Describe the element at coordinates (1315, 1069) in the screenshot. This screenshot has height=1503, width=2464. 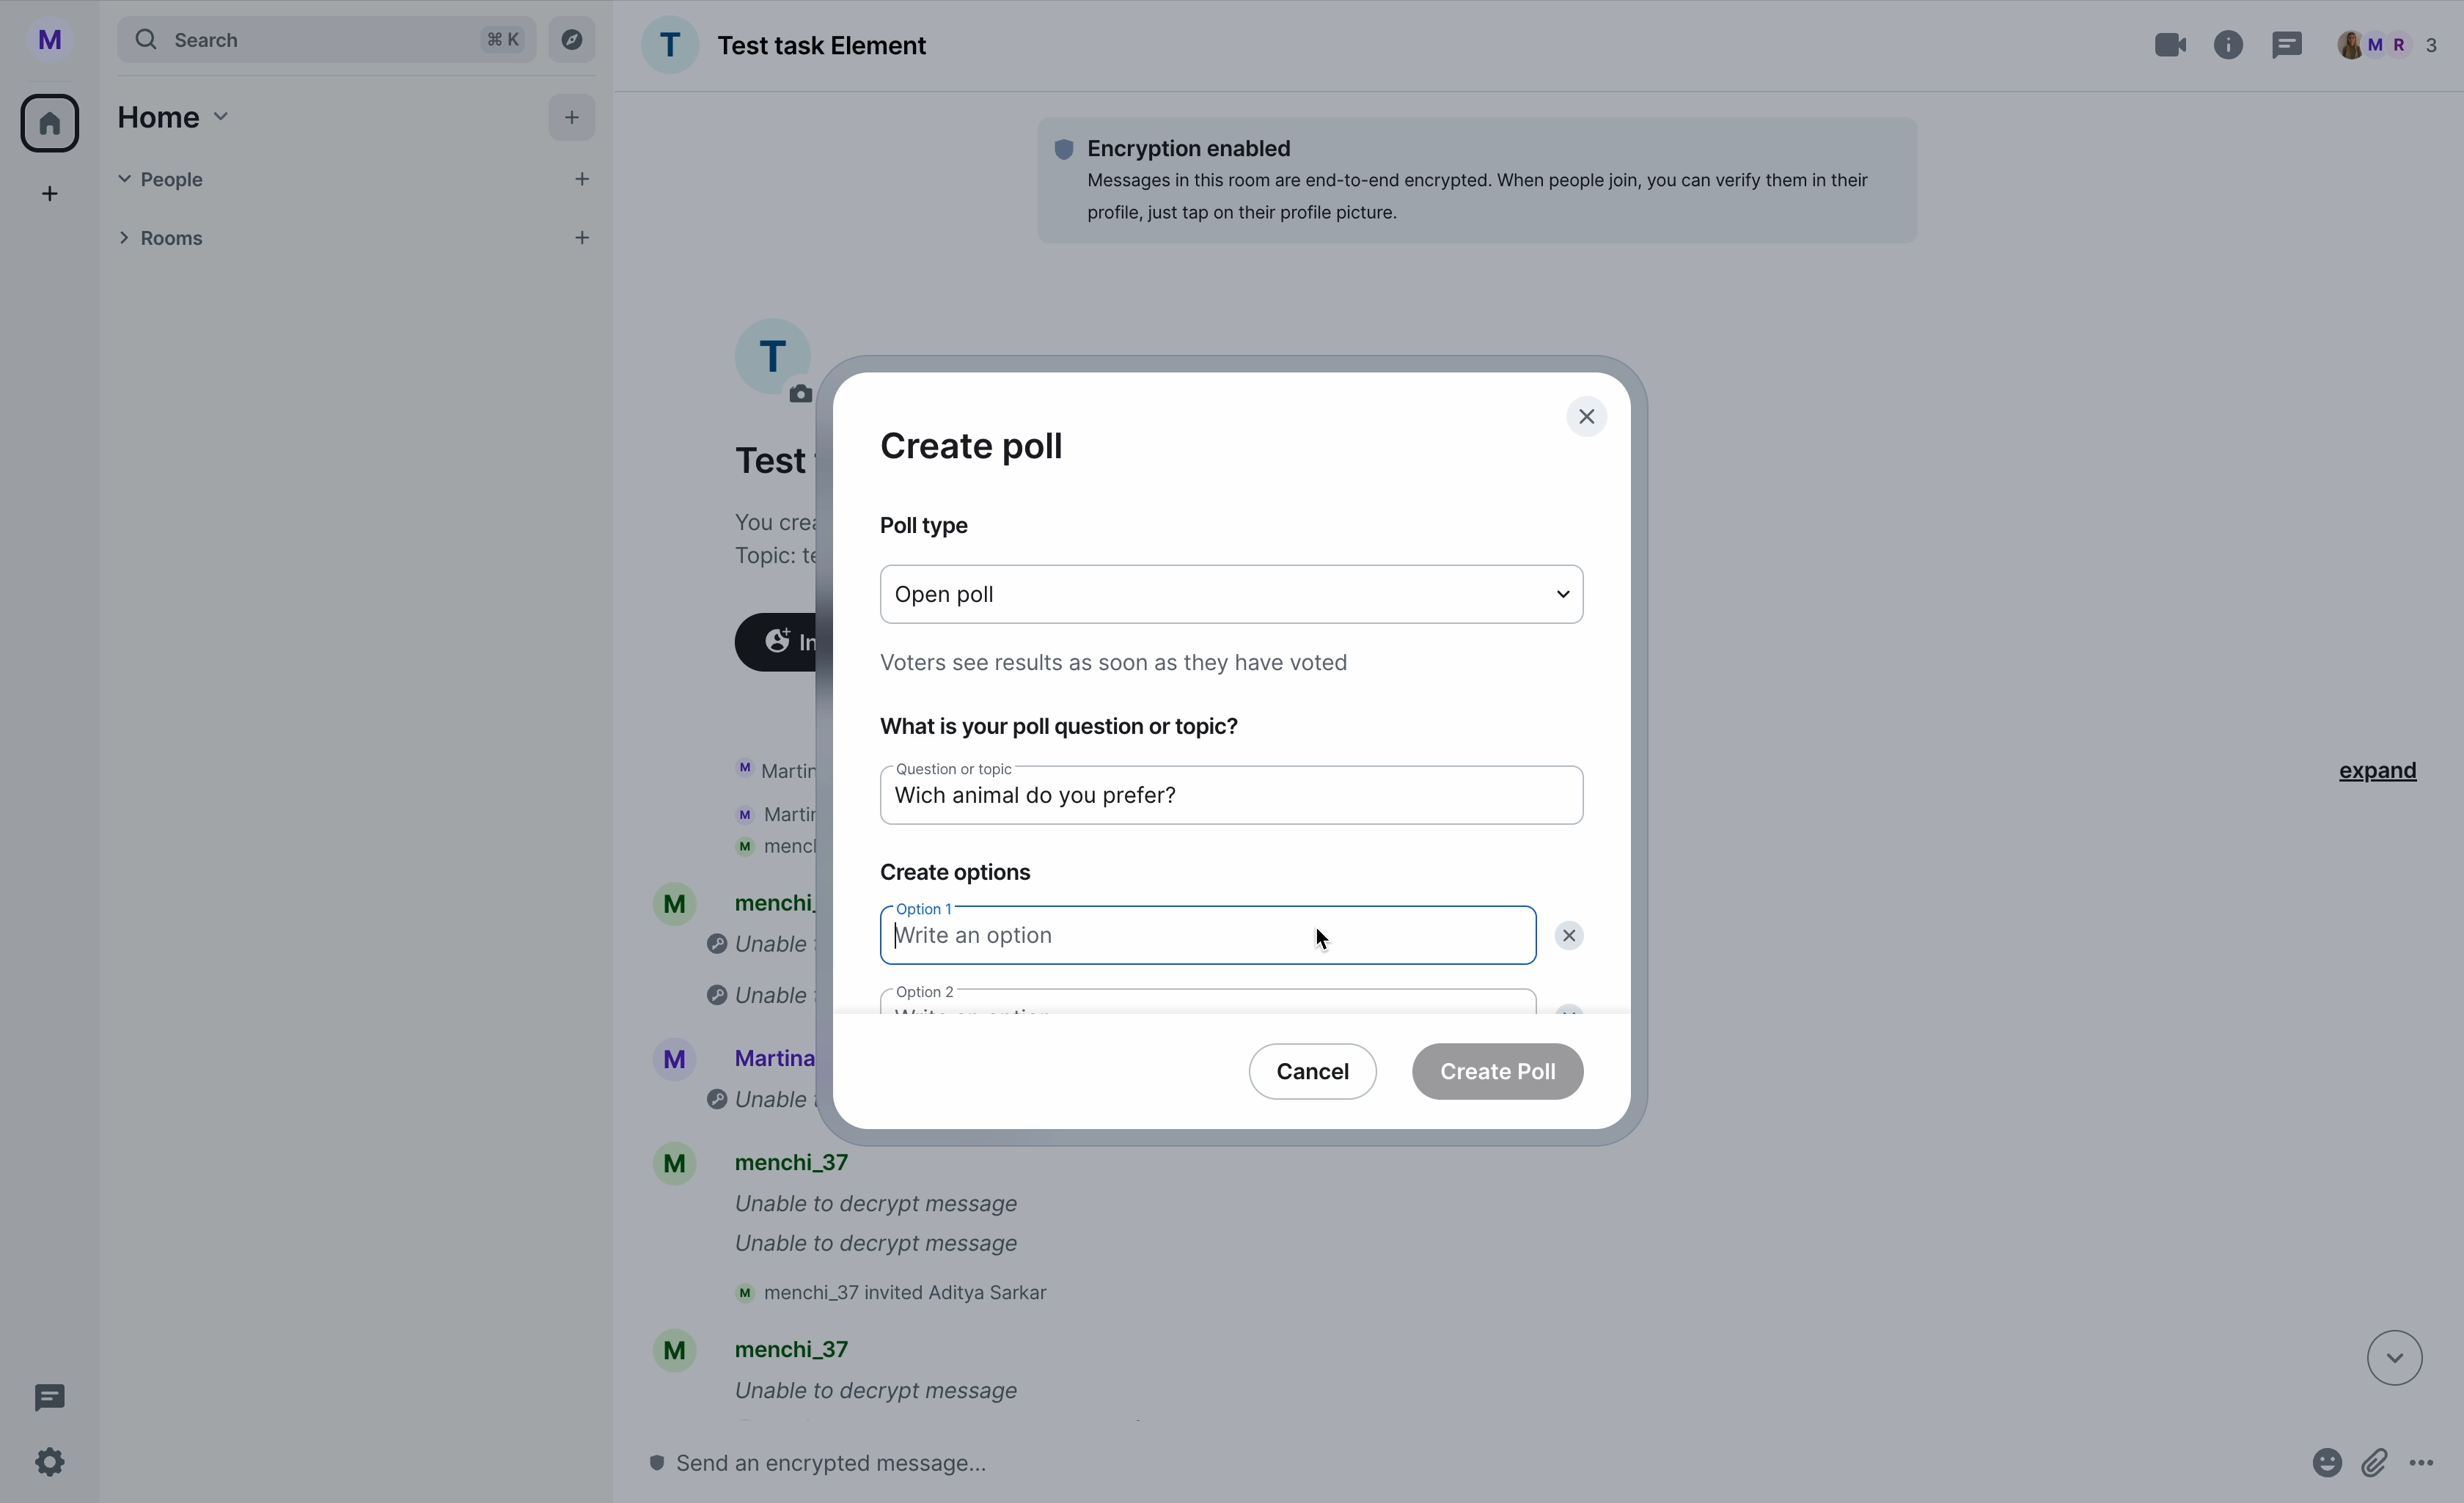
I see `cancel button` at that location.